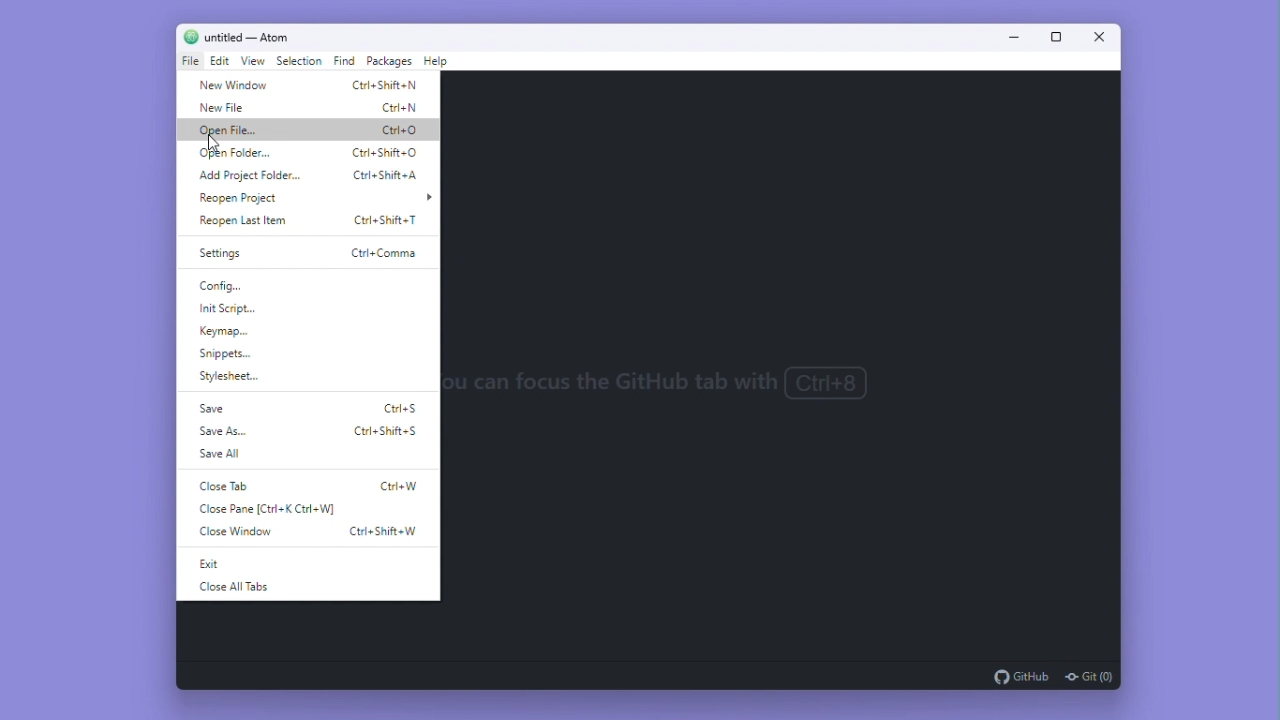 The width and height of the screenshot is (1280, 720). Describe the element at coordinates (309, 176) in the screenshot. I see `add project folder... ctrl+shift+A` at that location.